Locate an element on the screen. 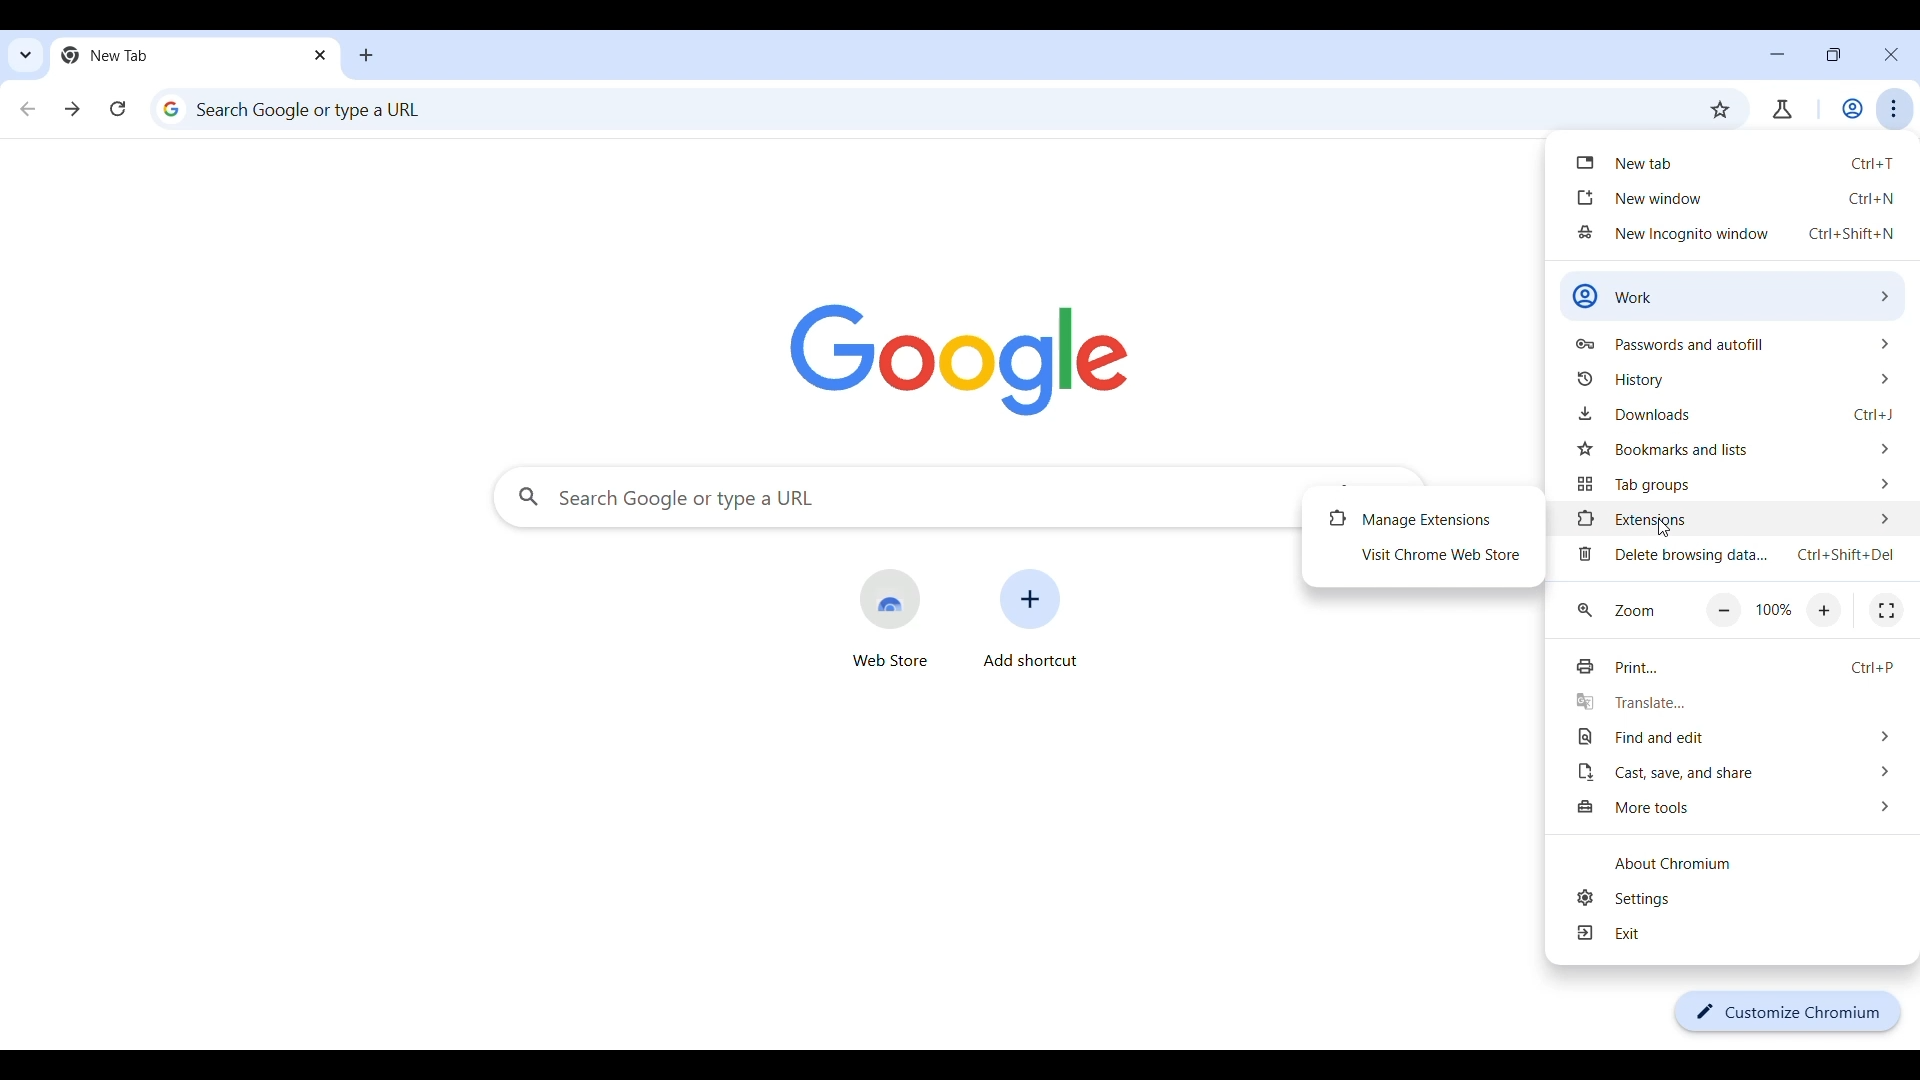 This screenshot has height=1080, width=1920. Exit is located at coordinates (1743, 933).